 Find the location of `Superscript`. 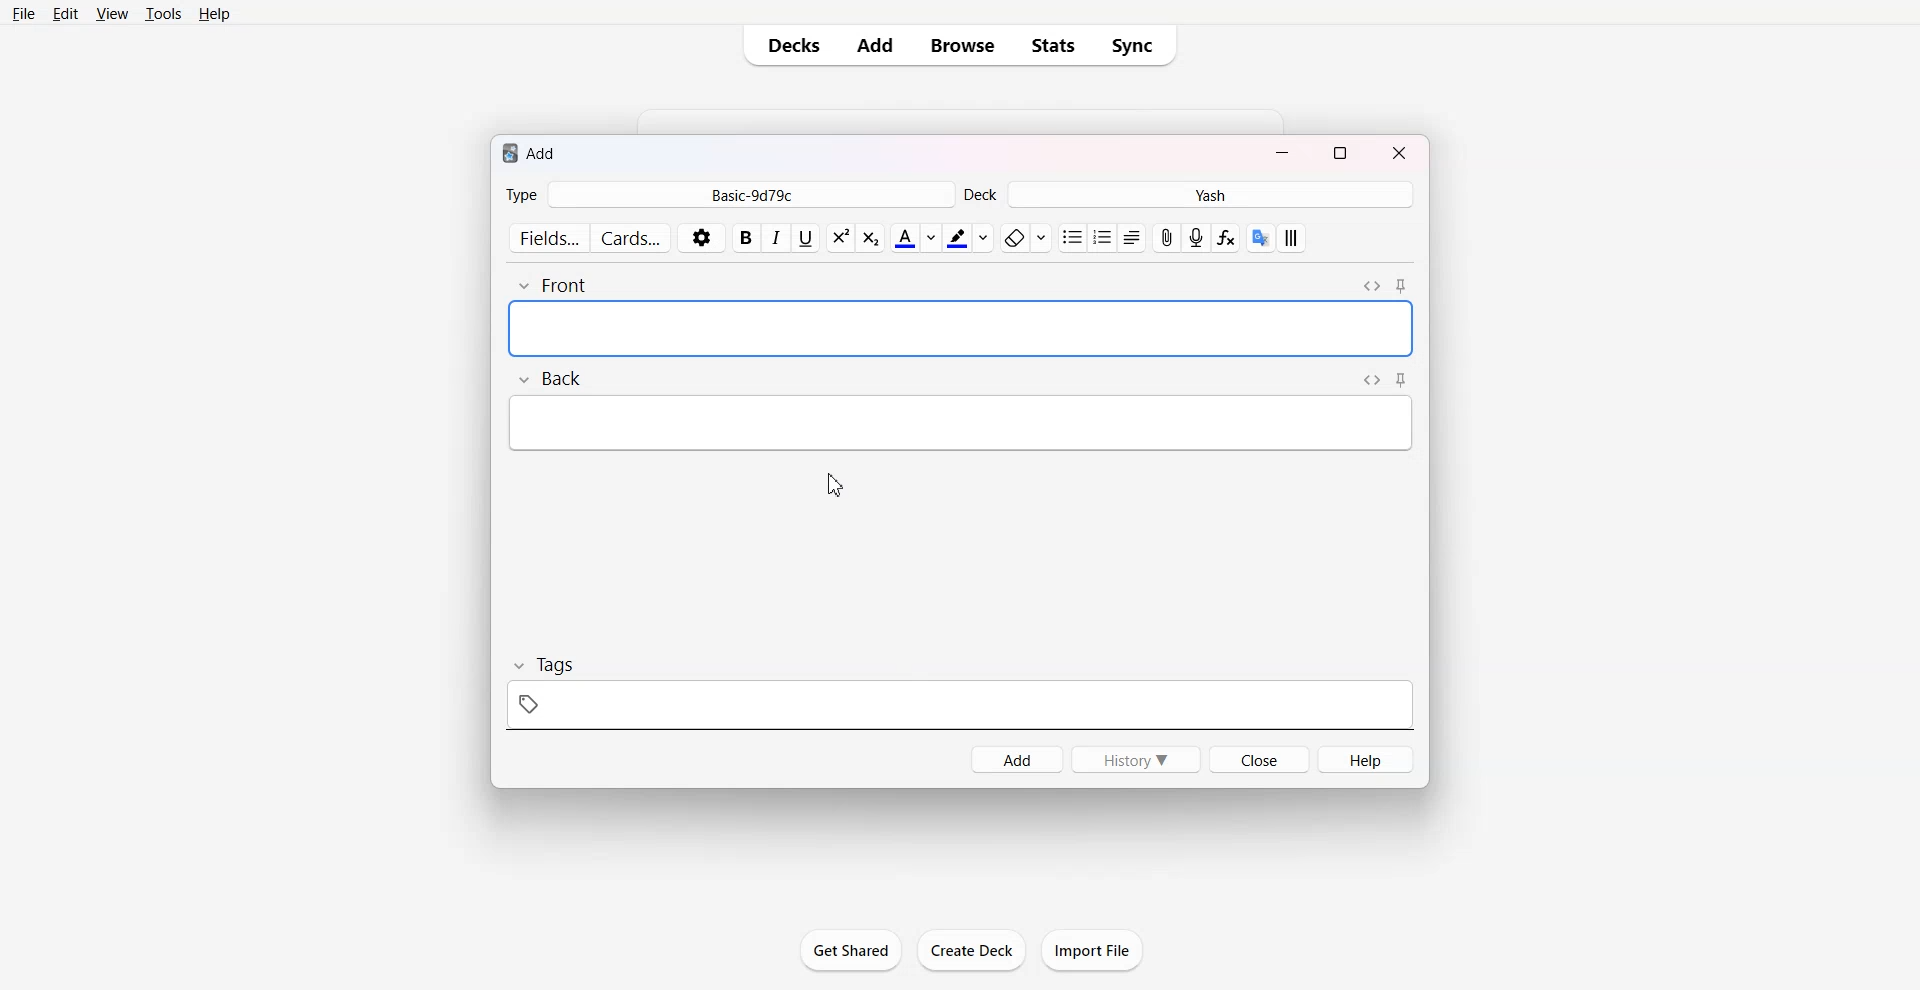

Superscript is located at coordinates (871, 238).